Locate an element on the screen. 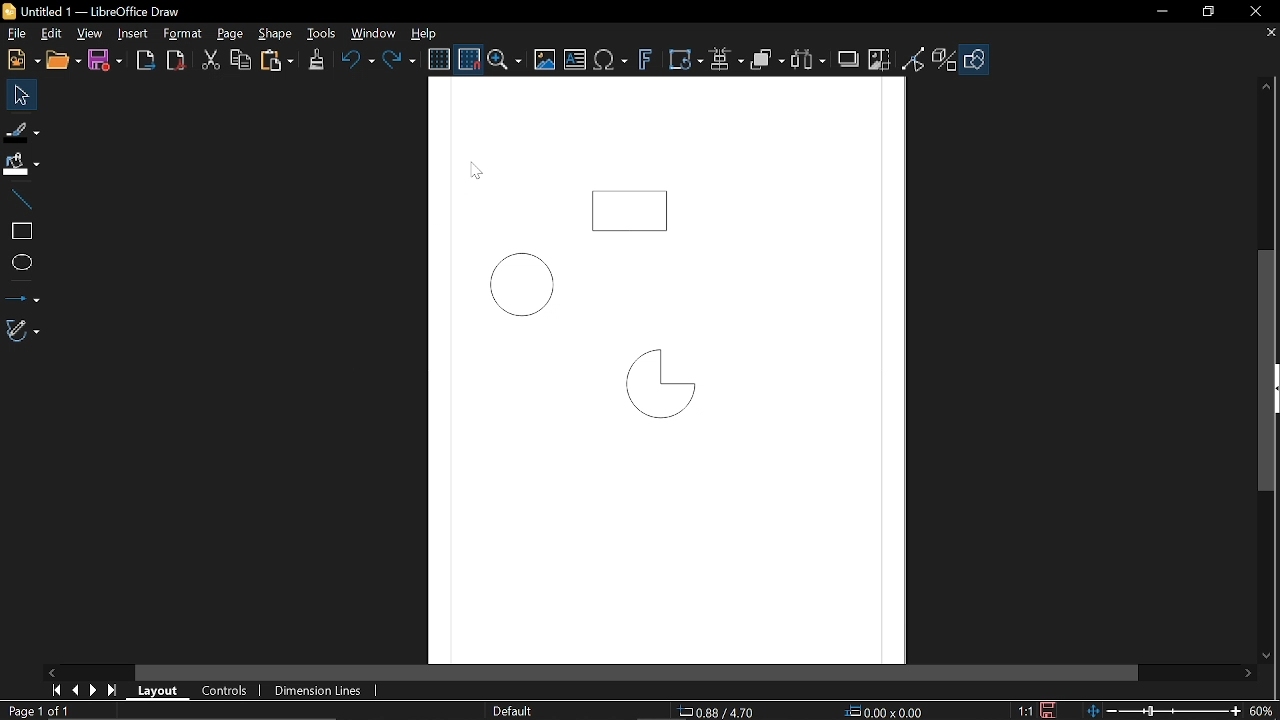 Image resolution: width=1280 pixels, height=720 pixels. Edit is located at coordinates (50, 35).